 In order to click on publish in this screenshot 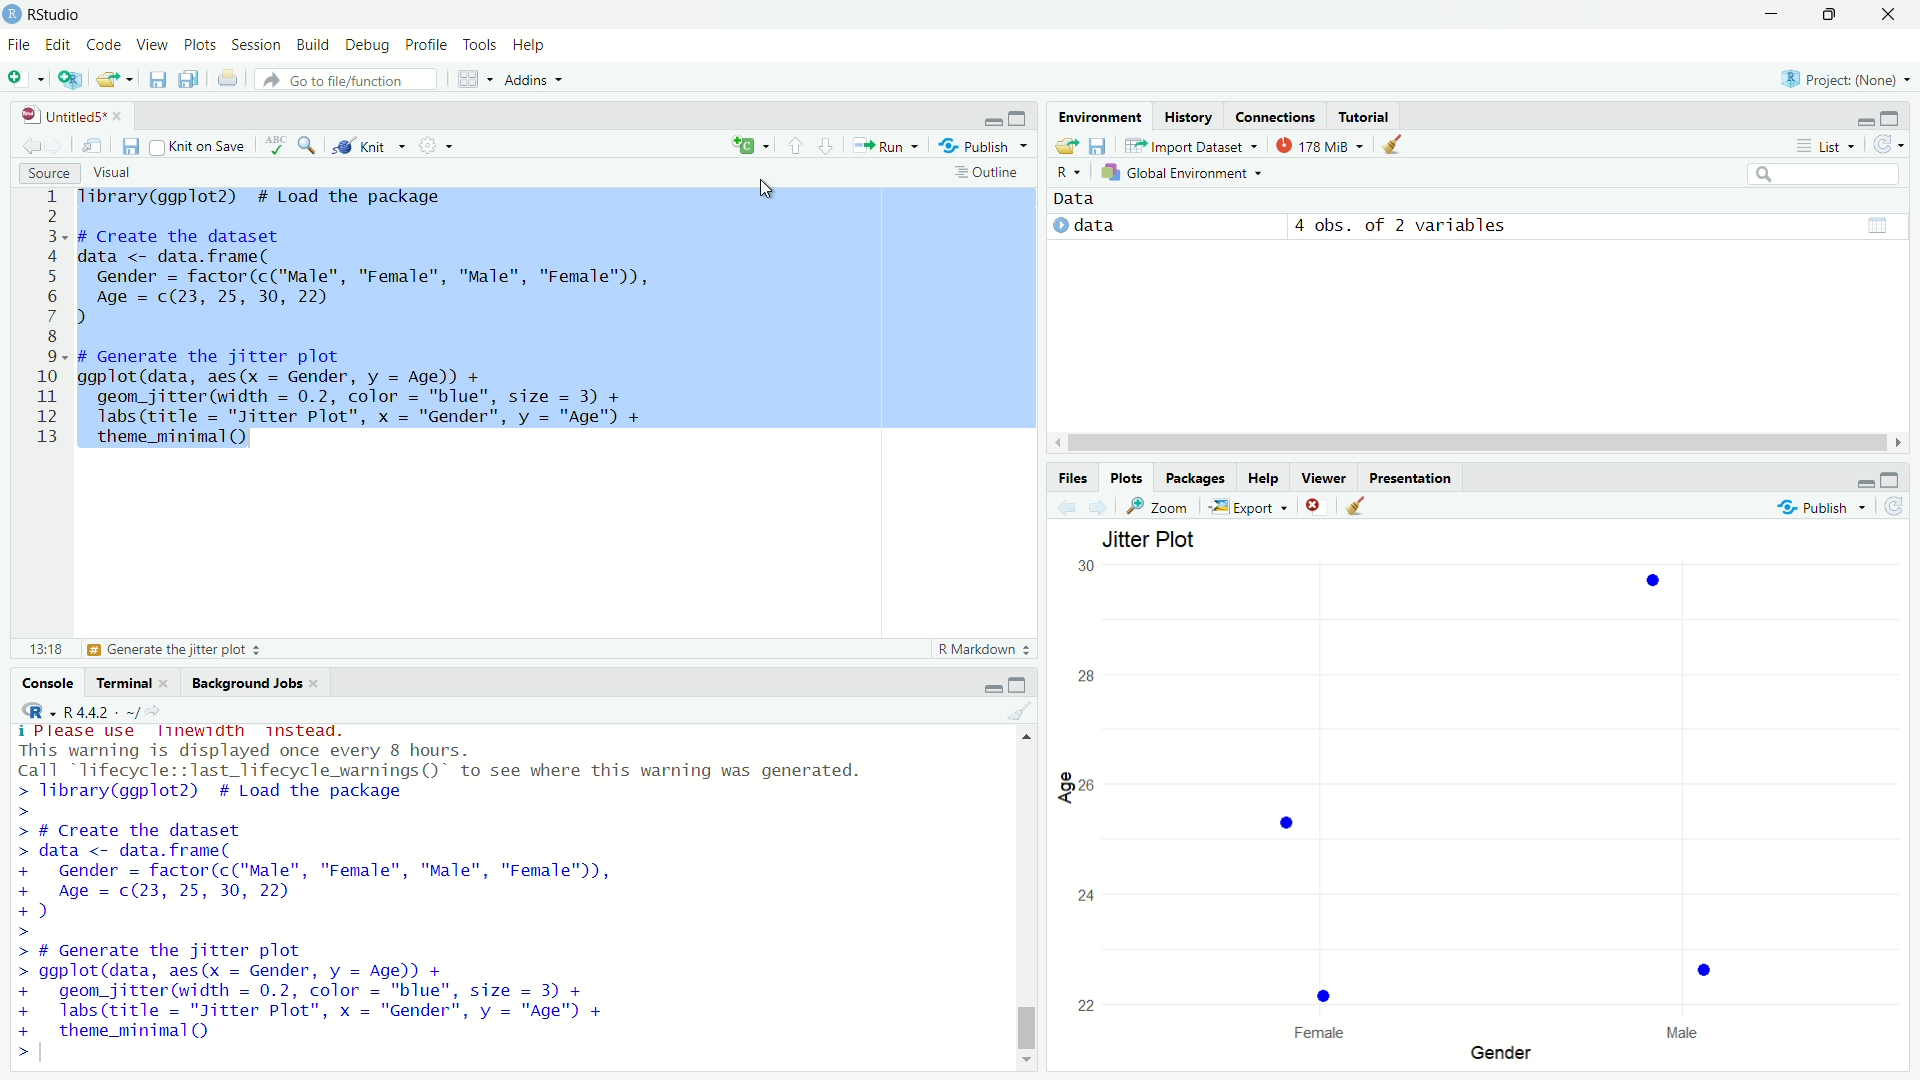, I will do `click(986, 145)`.